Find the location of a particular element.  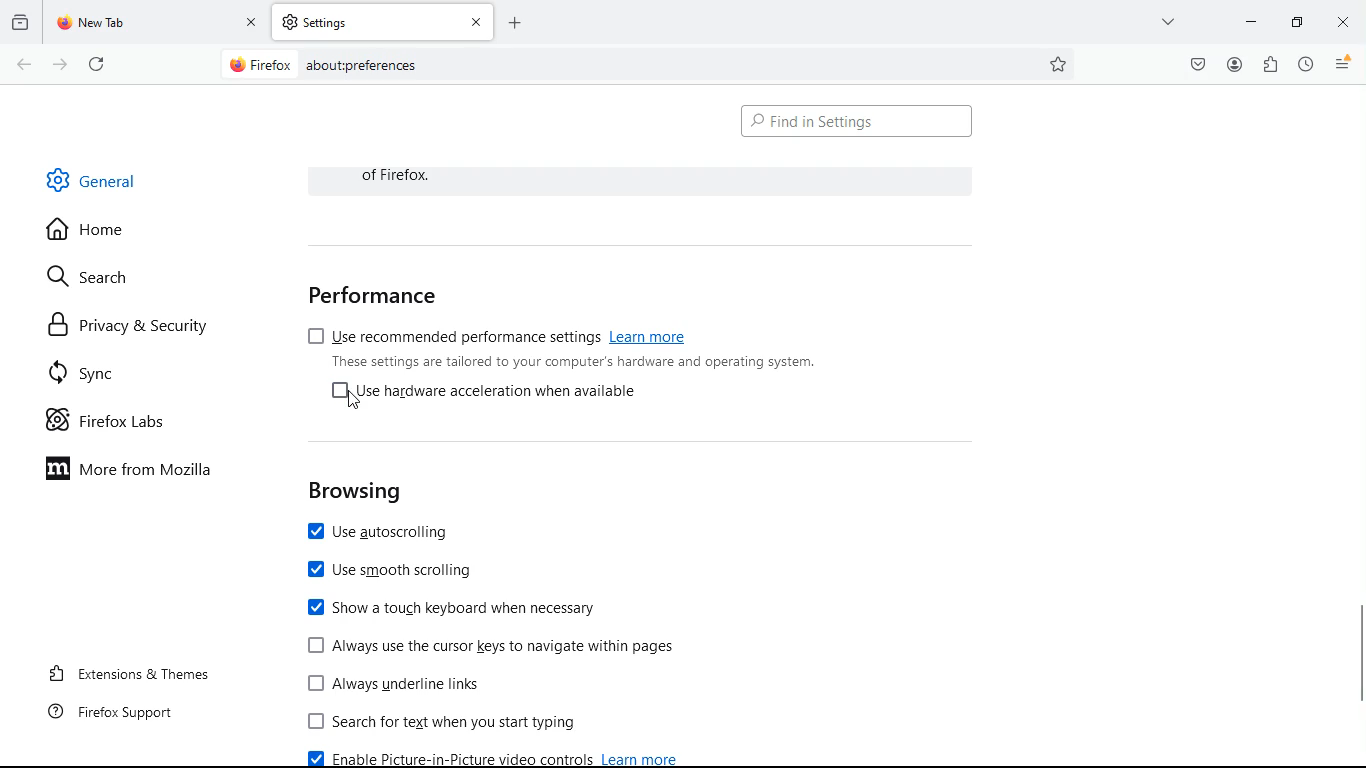

tab is located at coordinates (384, 22).